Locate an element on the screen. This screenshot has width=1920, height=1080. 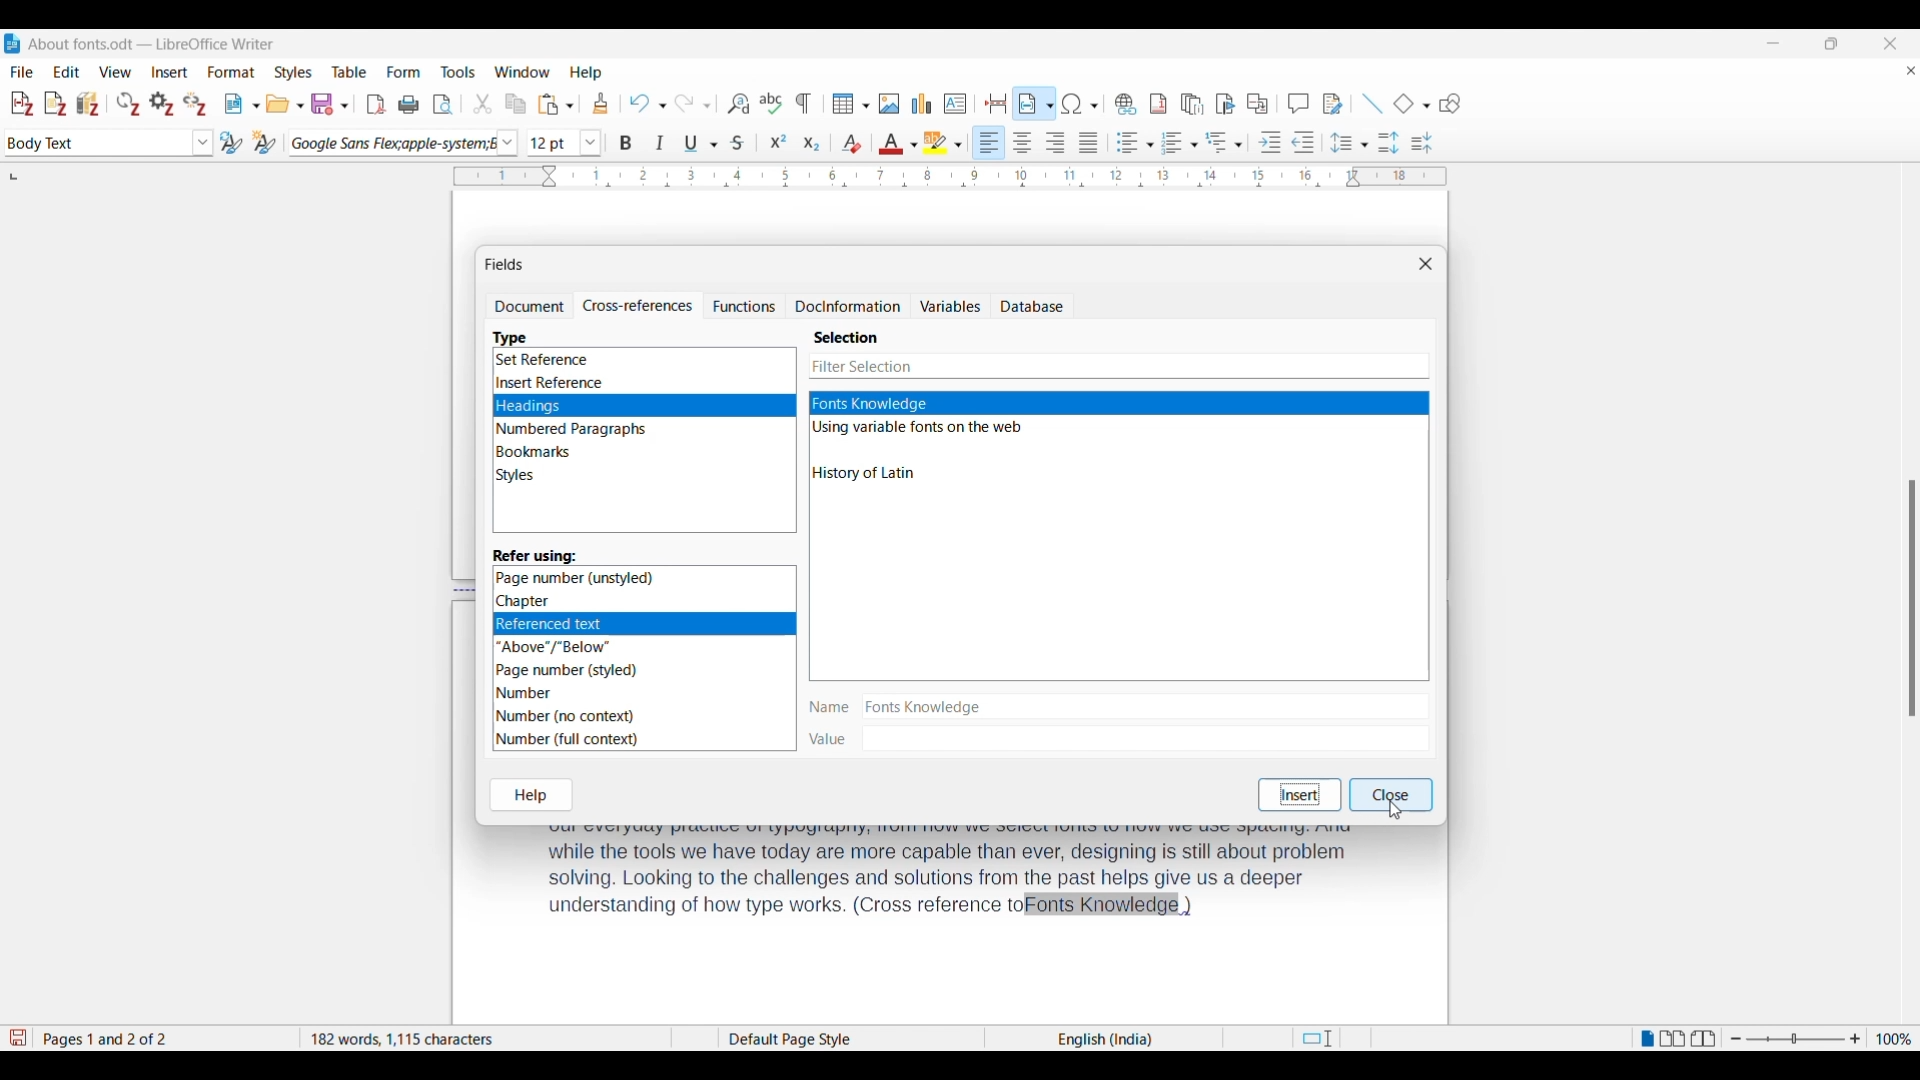
‘Chapter is located at coordinates (526, 601).